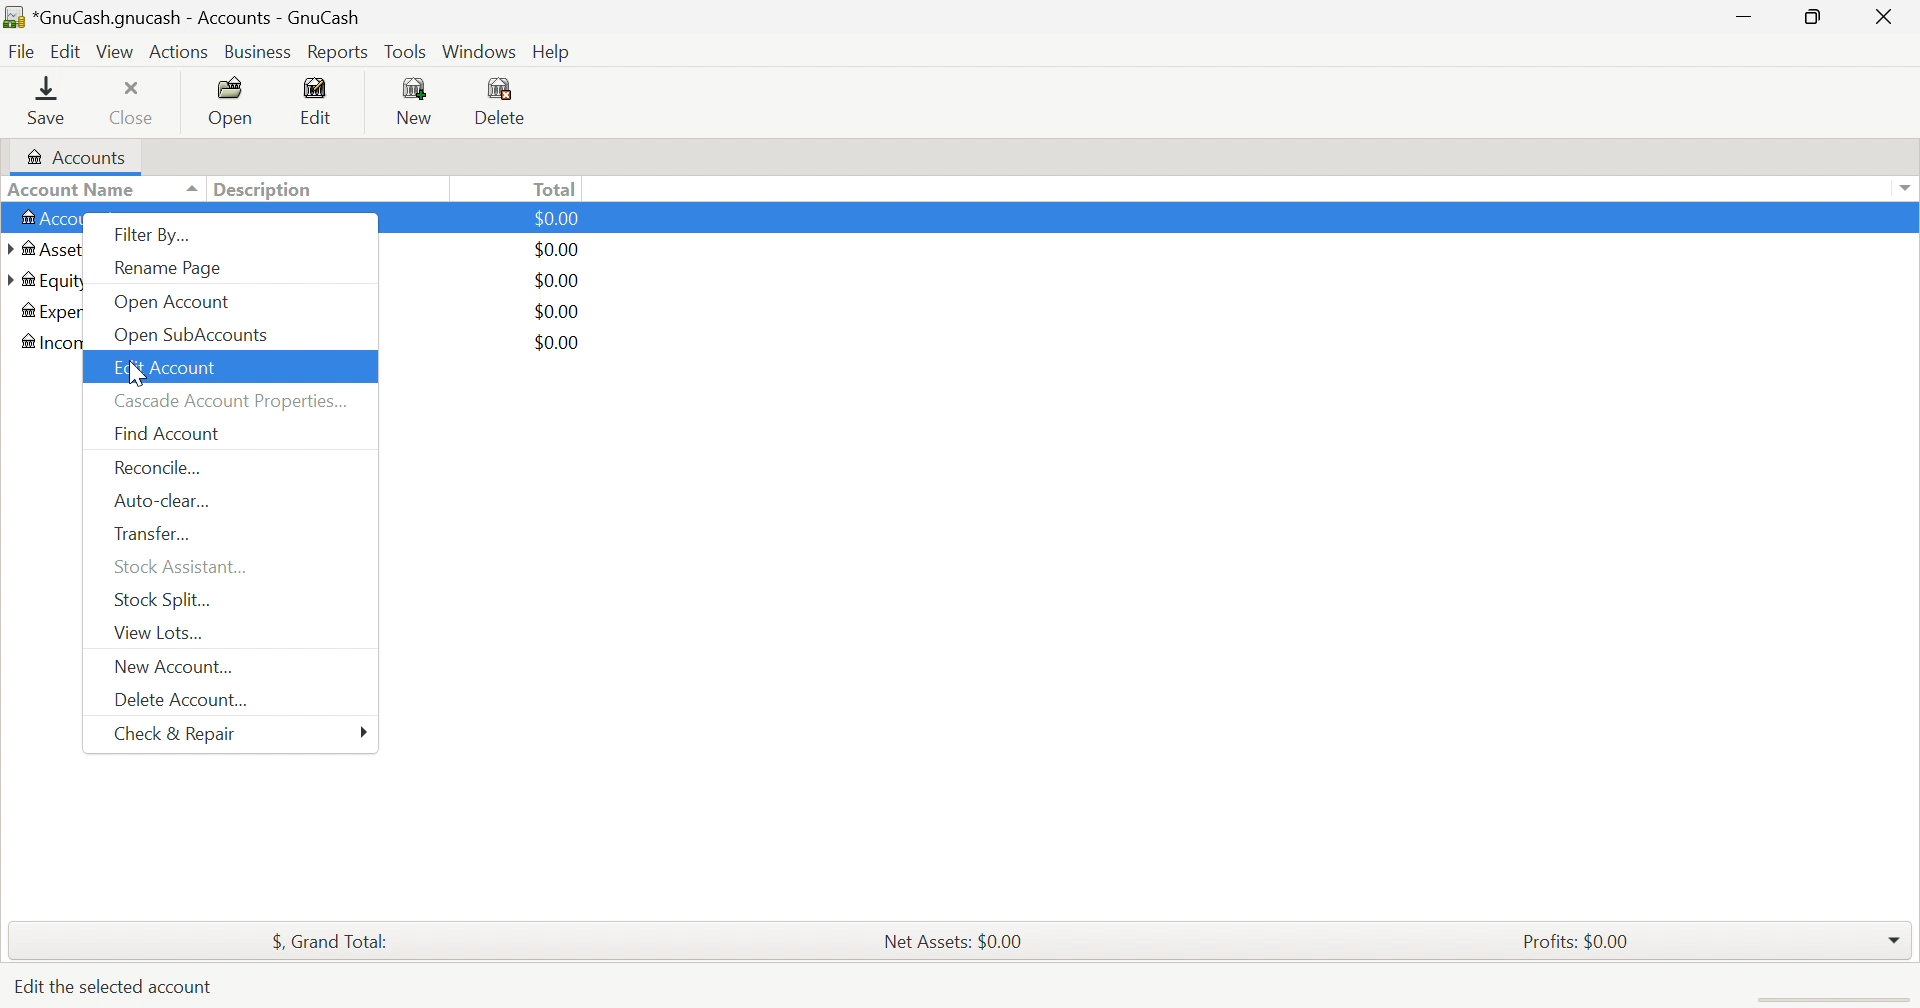 The width and height of the screenshot is (1920, 1008). Describe the element at coordinates (159, 470) in the screenshot. I see `Reconcile...` at that location.